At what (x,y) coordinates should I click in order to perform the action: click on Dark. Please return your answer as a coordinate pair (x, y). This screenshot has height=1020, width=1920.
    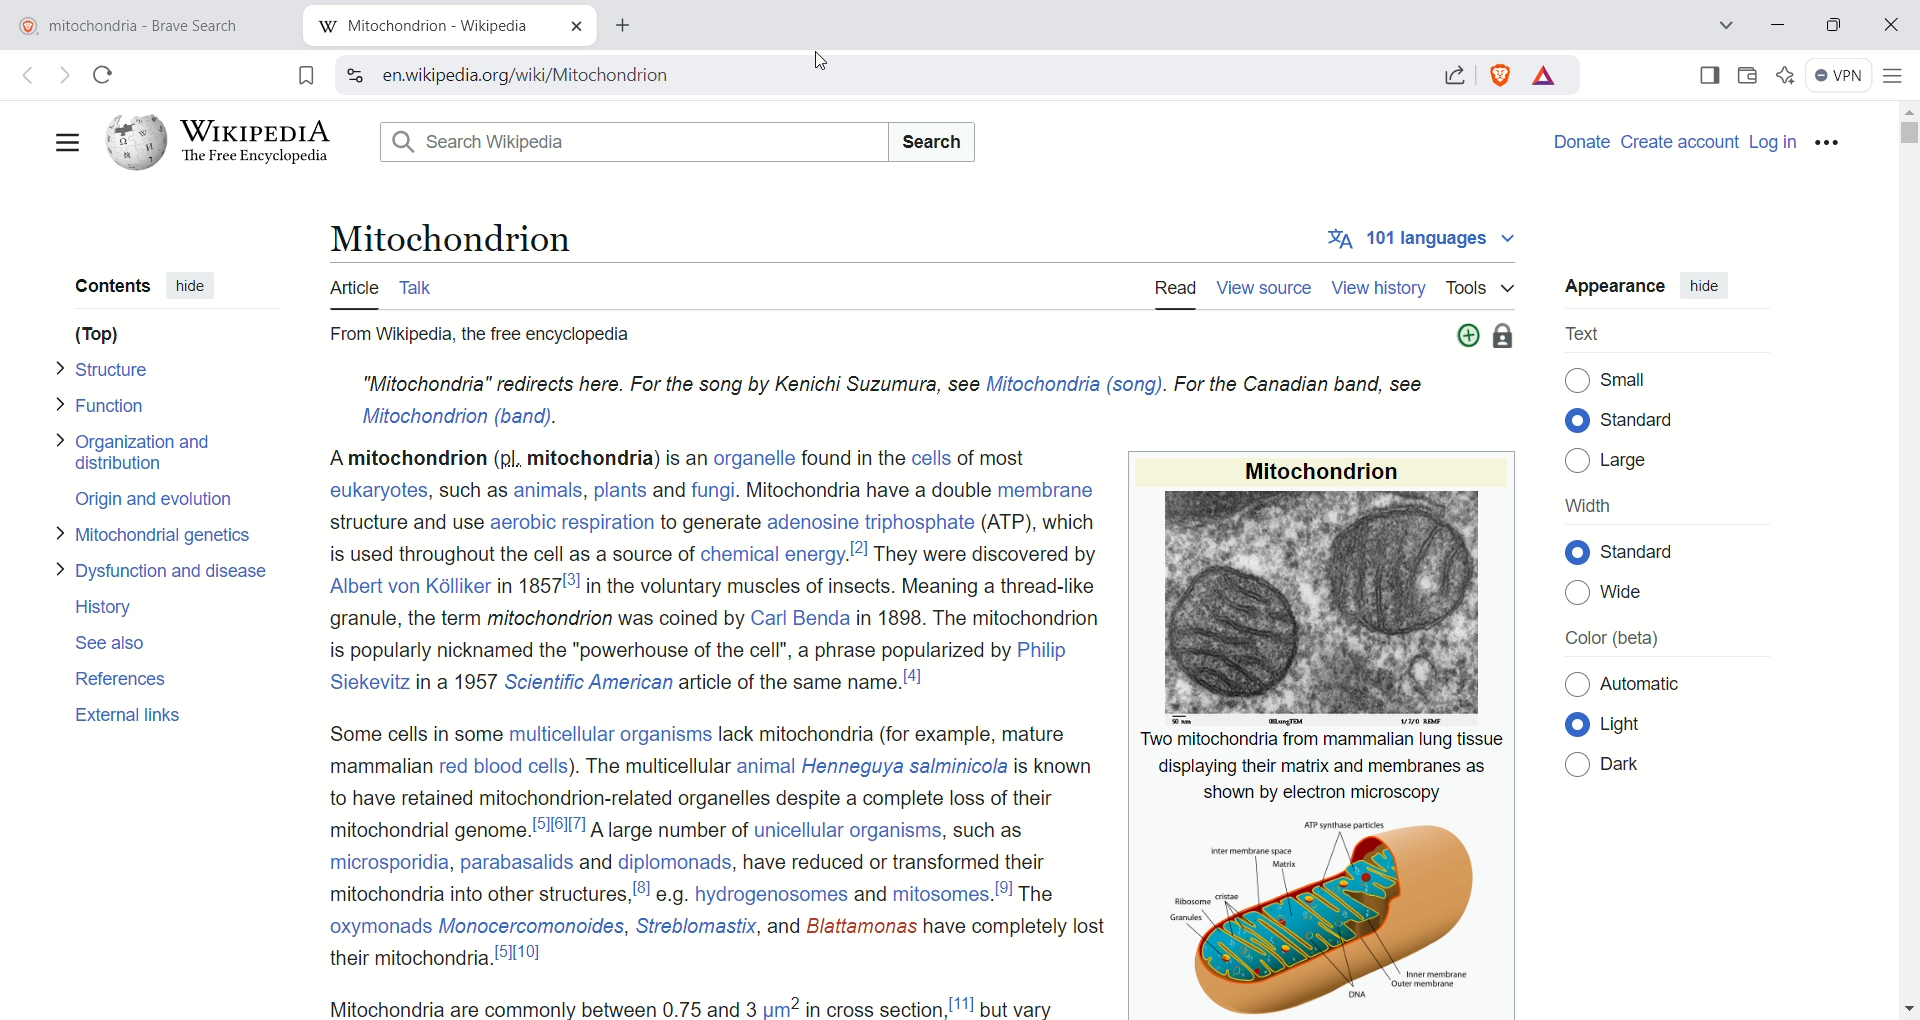
    Looking at the image, I should click on (1636, 762).